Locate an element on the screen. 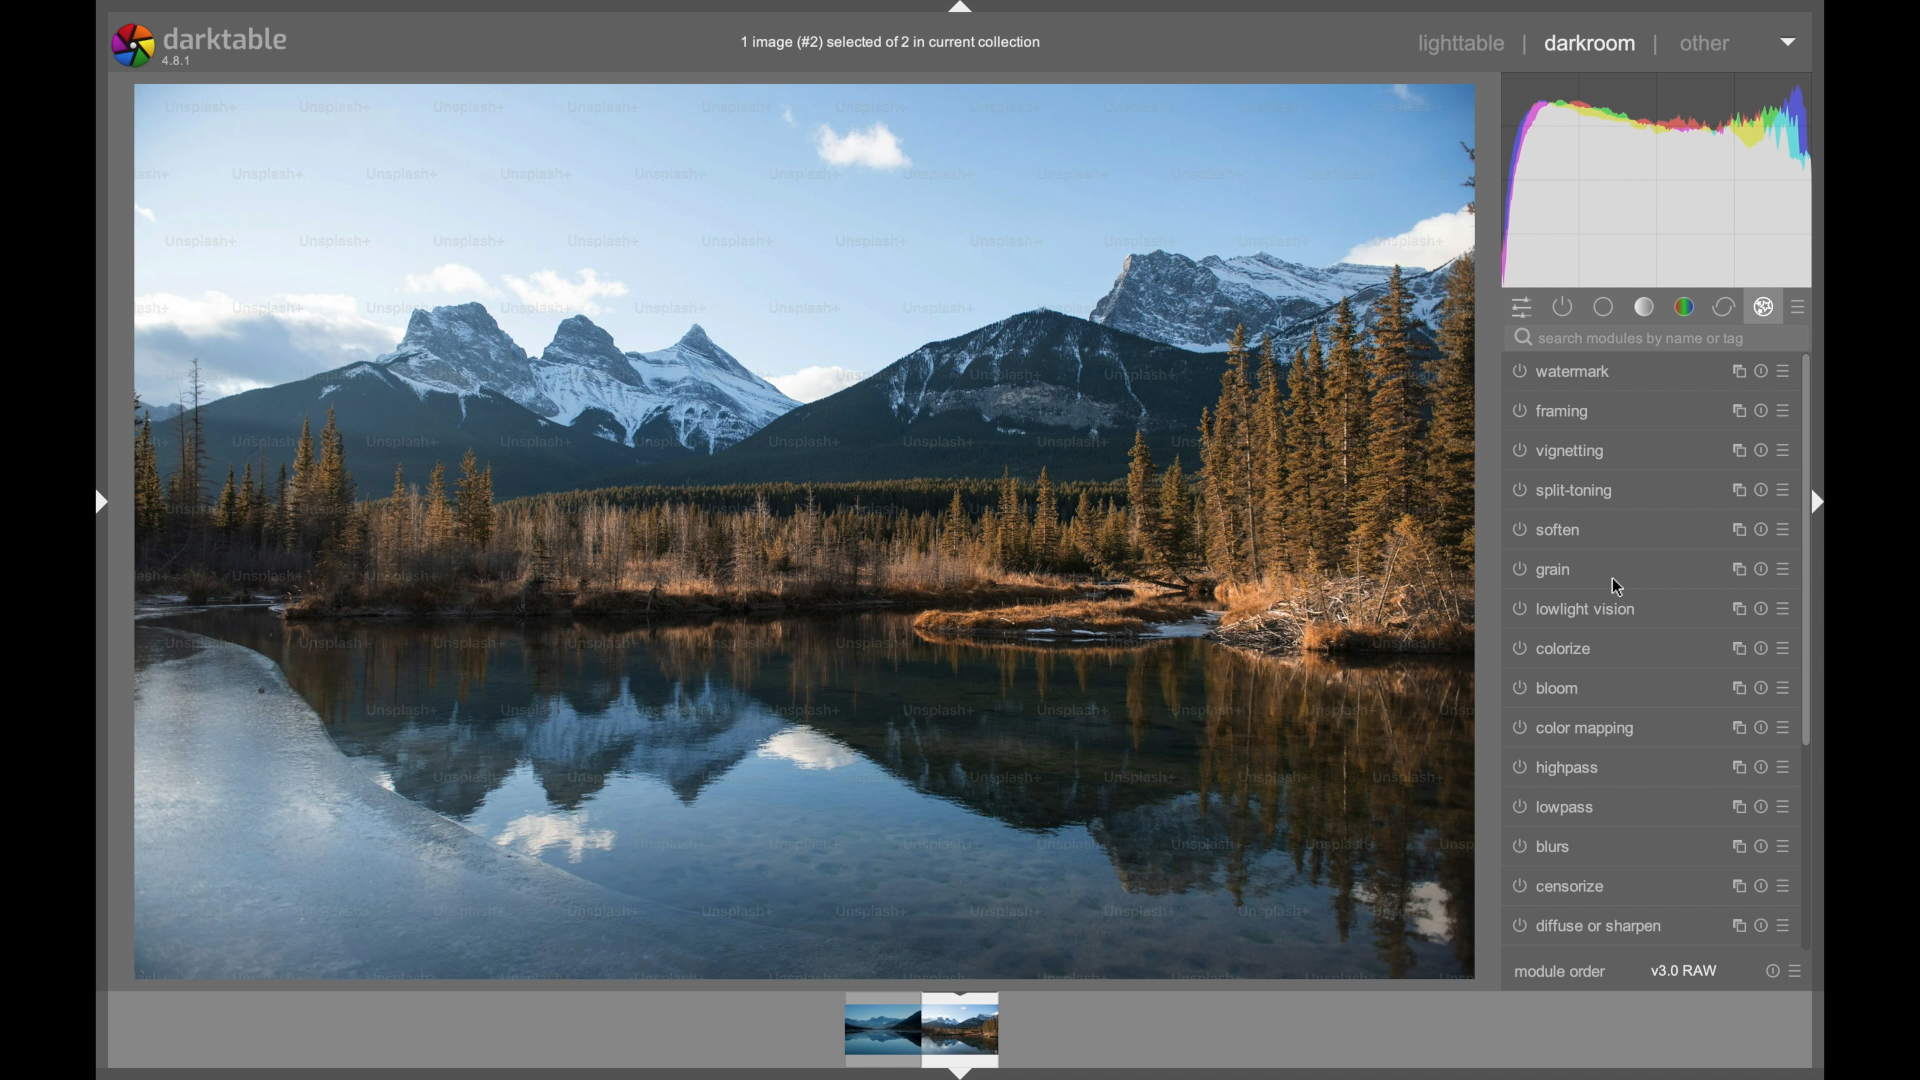 The width and height of the screenshot is (1920, 1080). dropdown is located at coordinates (1788, 42).